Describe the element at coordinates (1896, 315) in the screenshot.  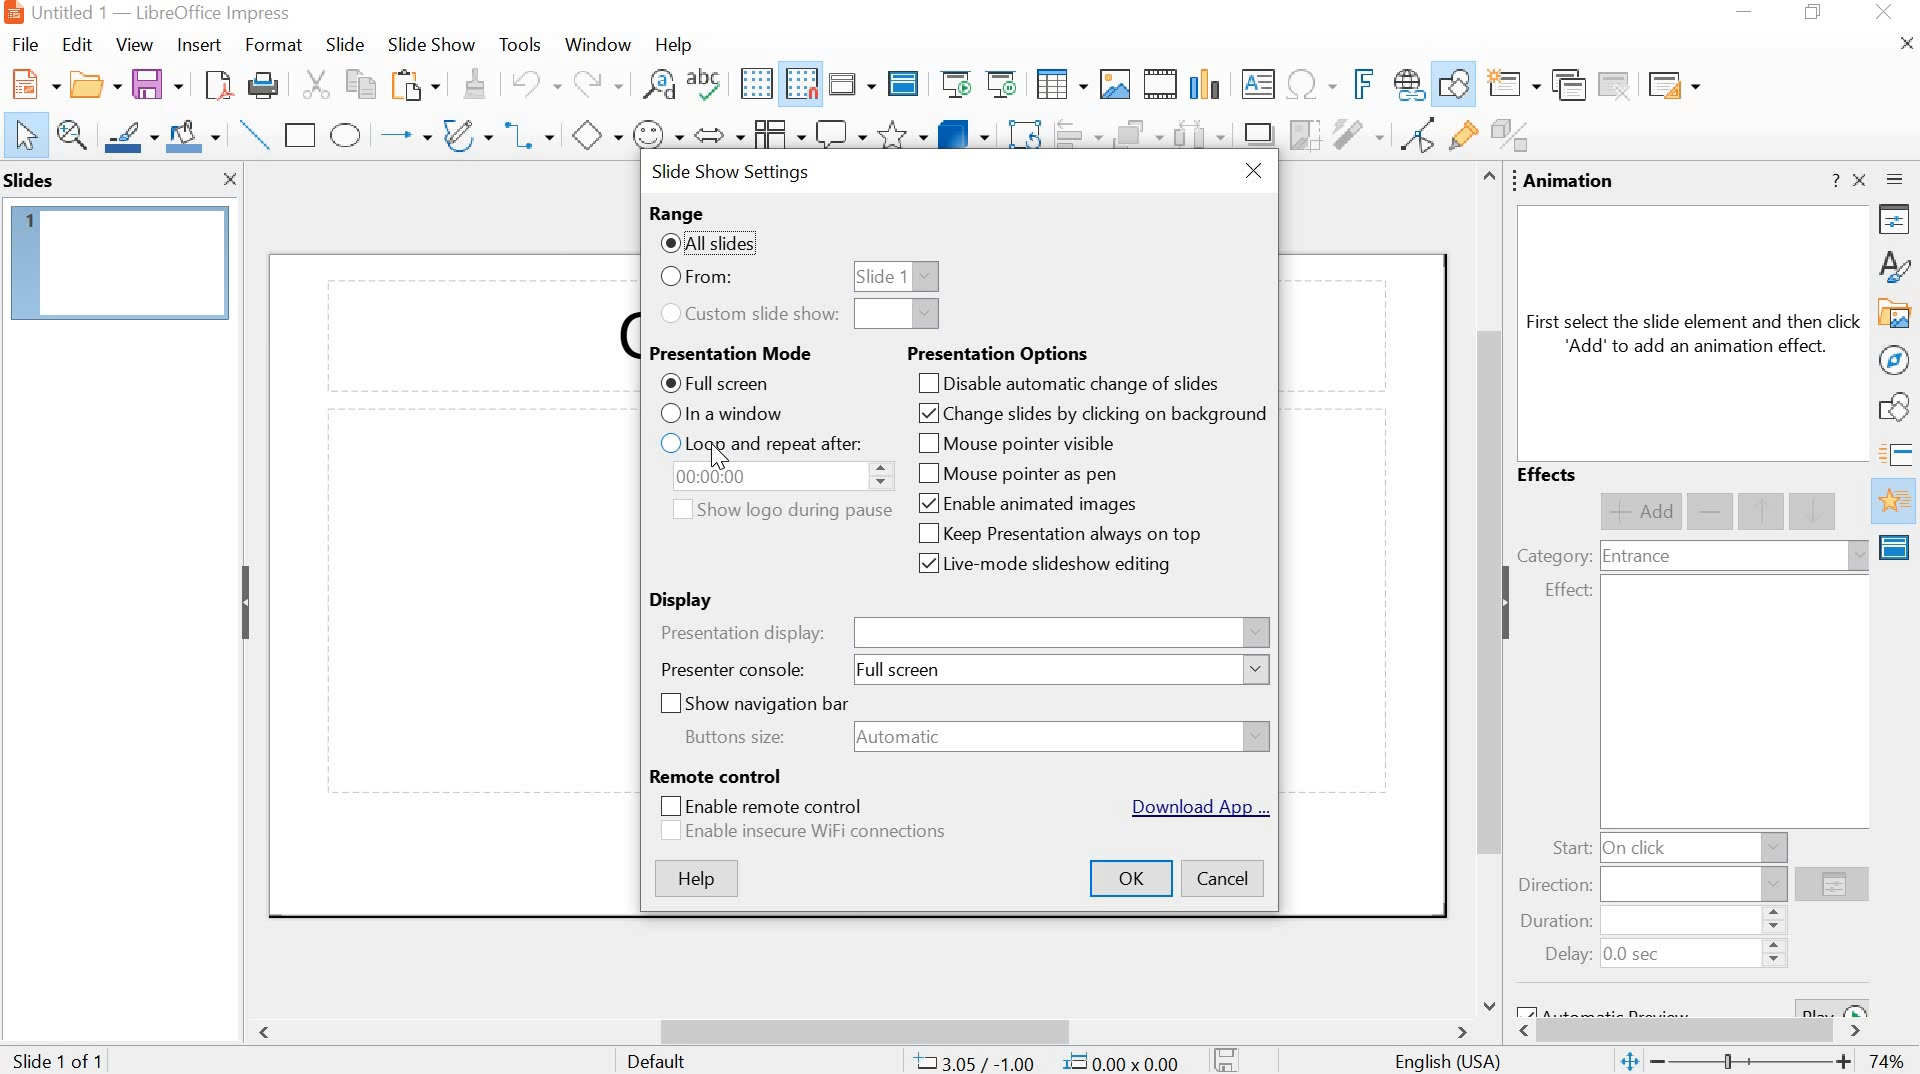
I see `gallery` at that location.